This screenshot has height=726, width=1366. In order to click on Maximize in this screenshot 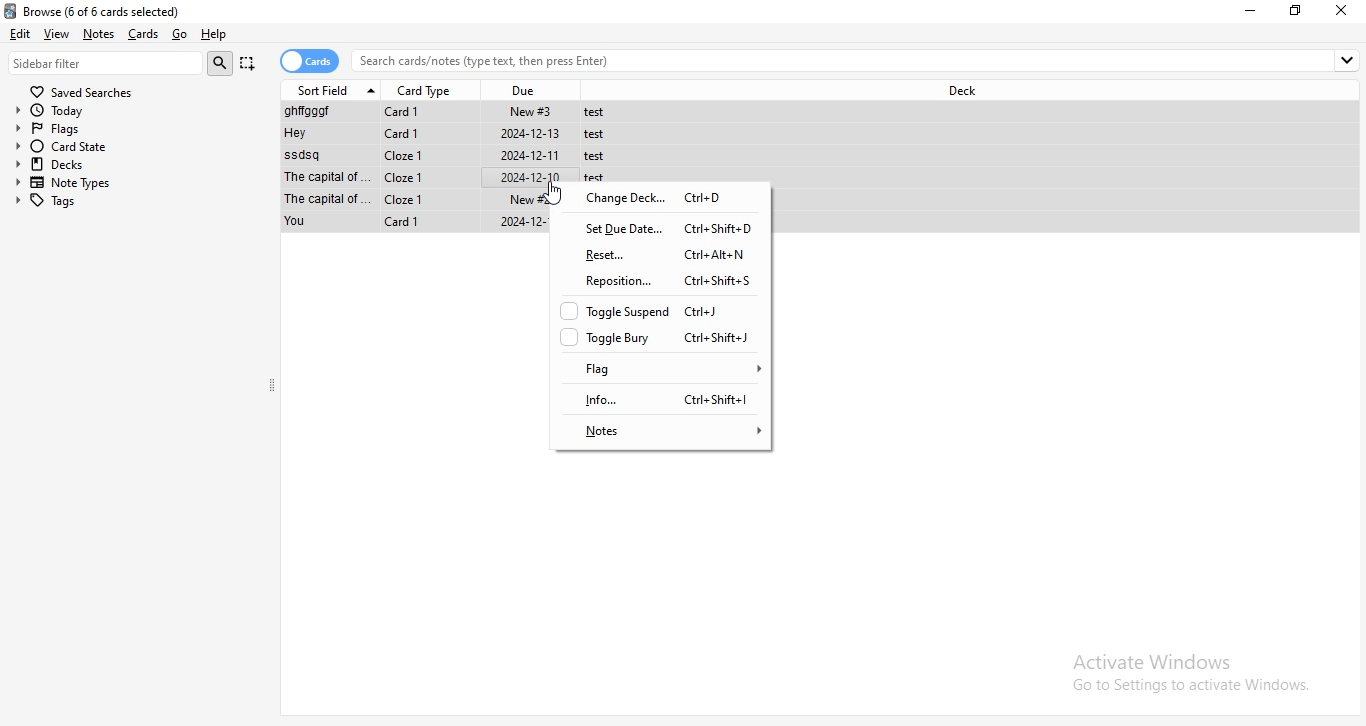, I will do `click(1299, 11)`.